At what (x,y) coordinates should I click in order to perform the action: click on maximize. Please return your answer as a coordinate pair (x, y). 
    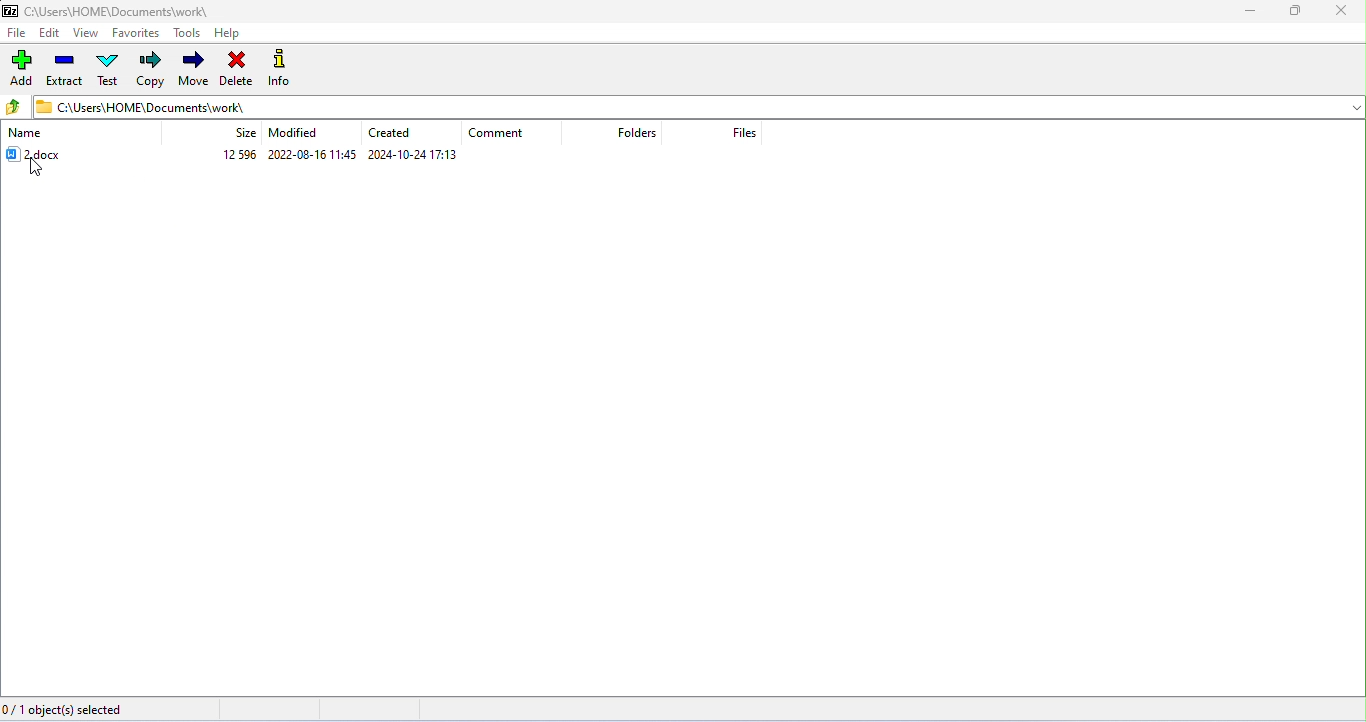
    Looking at the image, I should click on (1299, 14).